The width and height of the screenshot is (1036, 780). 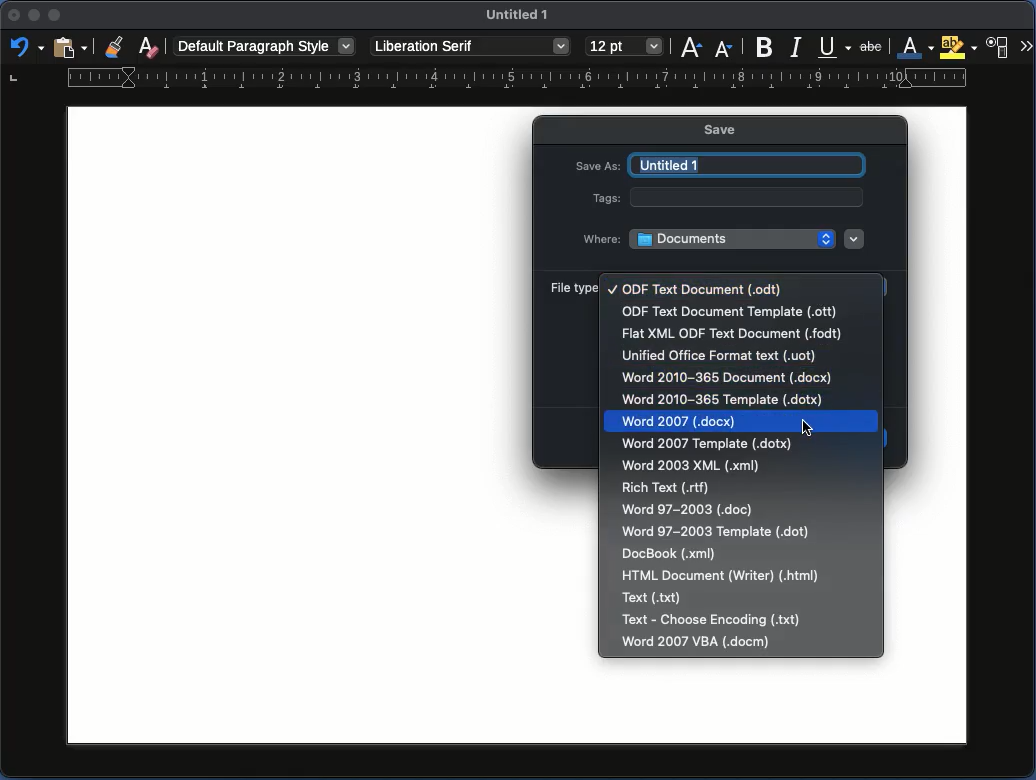 What do you see at coordinates (765, 45) in the screenshot?
I see `Bold` at bounding box center [765, 45].